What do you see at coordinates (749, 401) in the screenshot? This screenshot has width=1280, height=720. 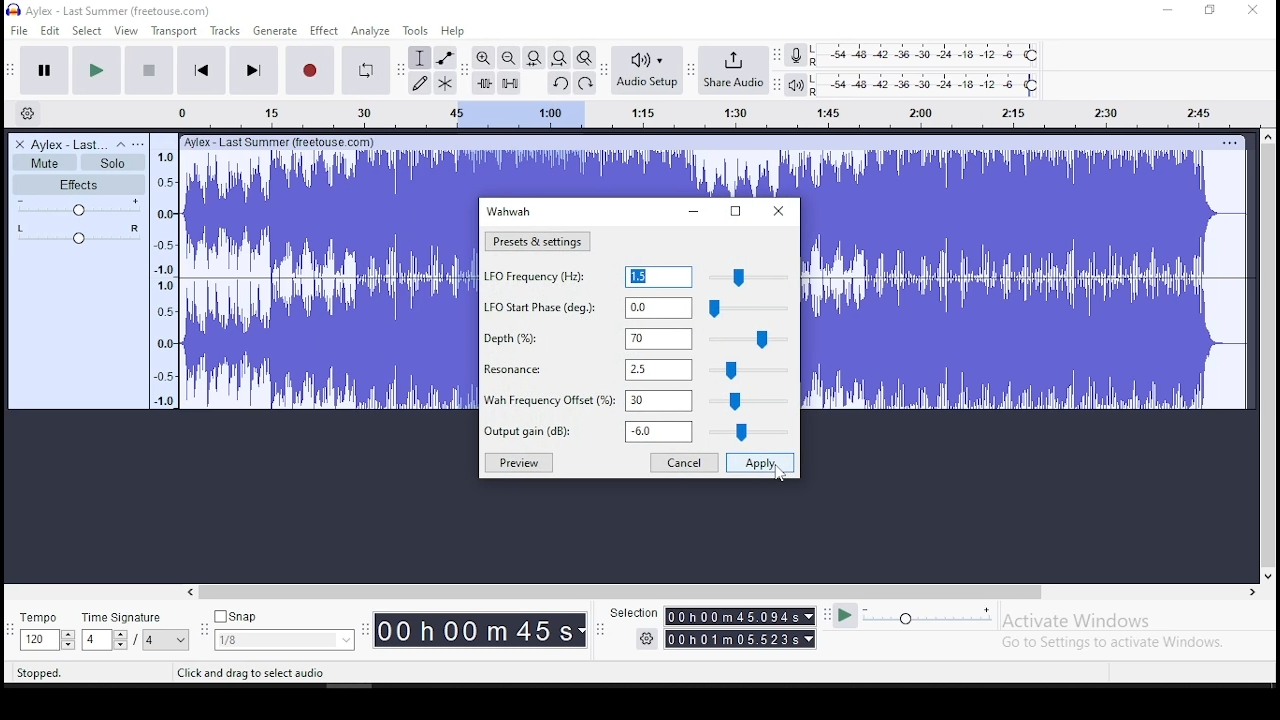 I see `wah frequency offset slider` at bounding box center [749, 401].